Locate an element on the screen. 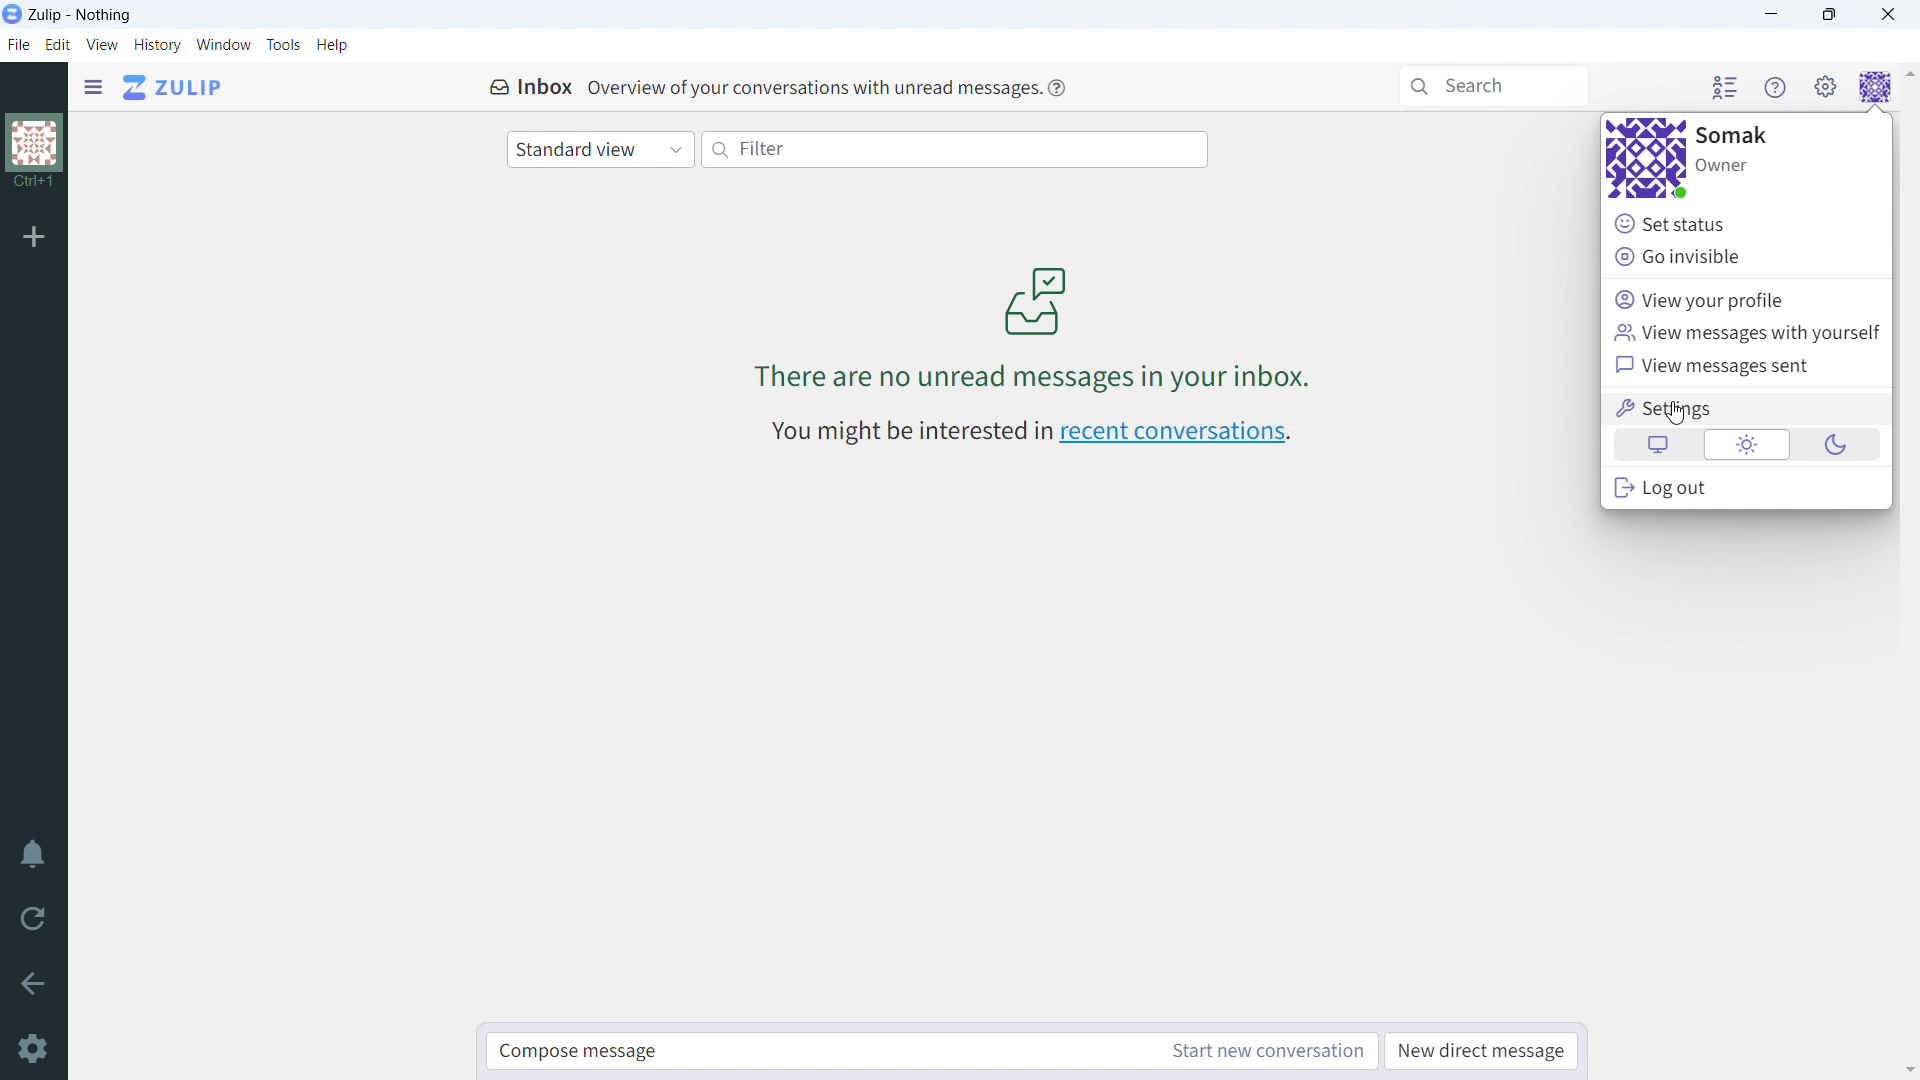  window is located at coordinates (225, 45).